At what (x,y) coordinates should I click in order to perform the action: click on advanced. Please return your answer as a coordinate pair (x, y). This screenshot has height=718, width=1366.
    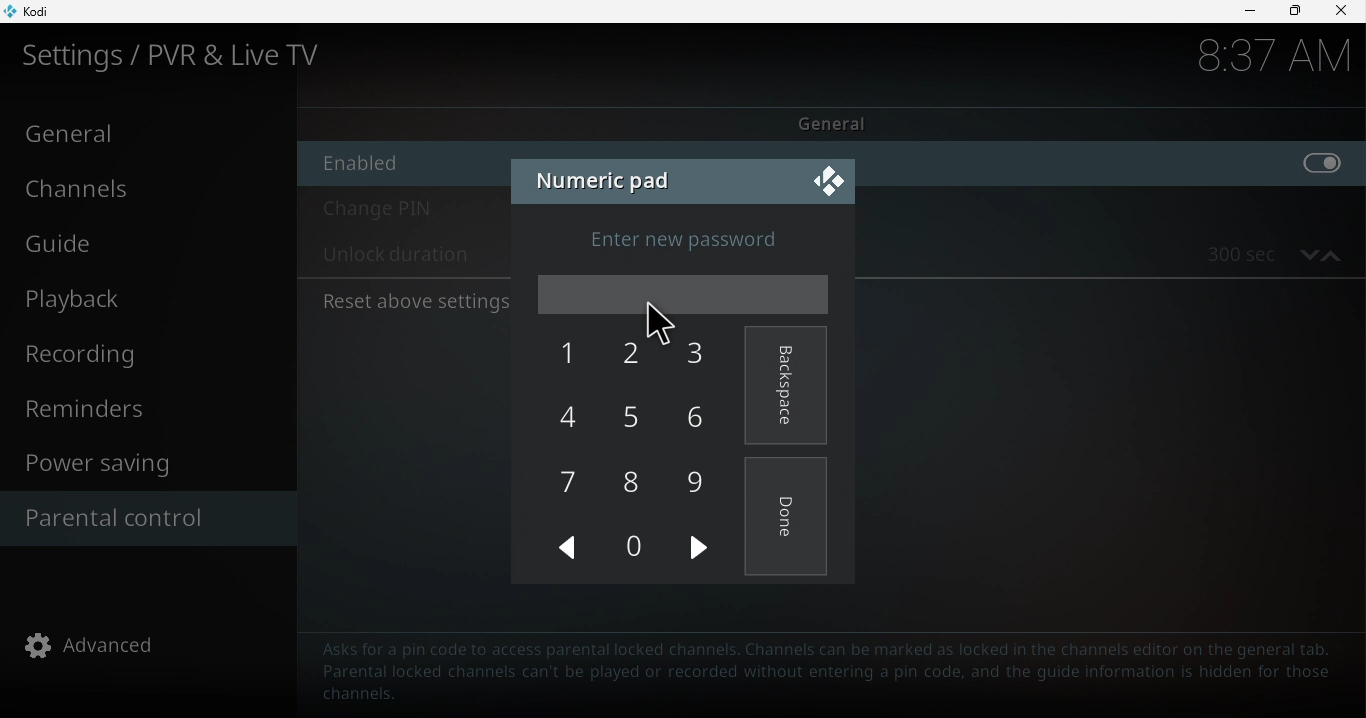
    Looking at the image, I should click on (95, 646).